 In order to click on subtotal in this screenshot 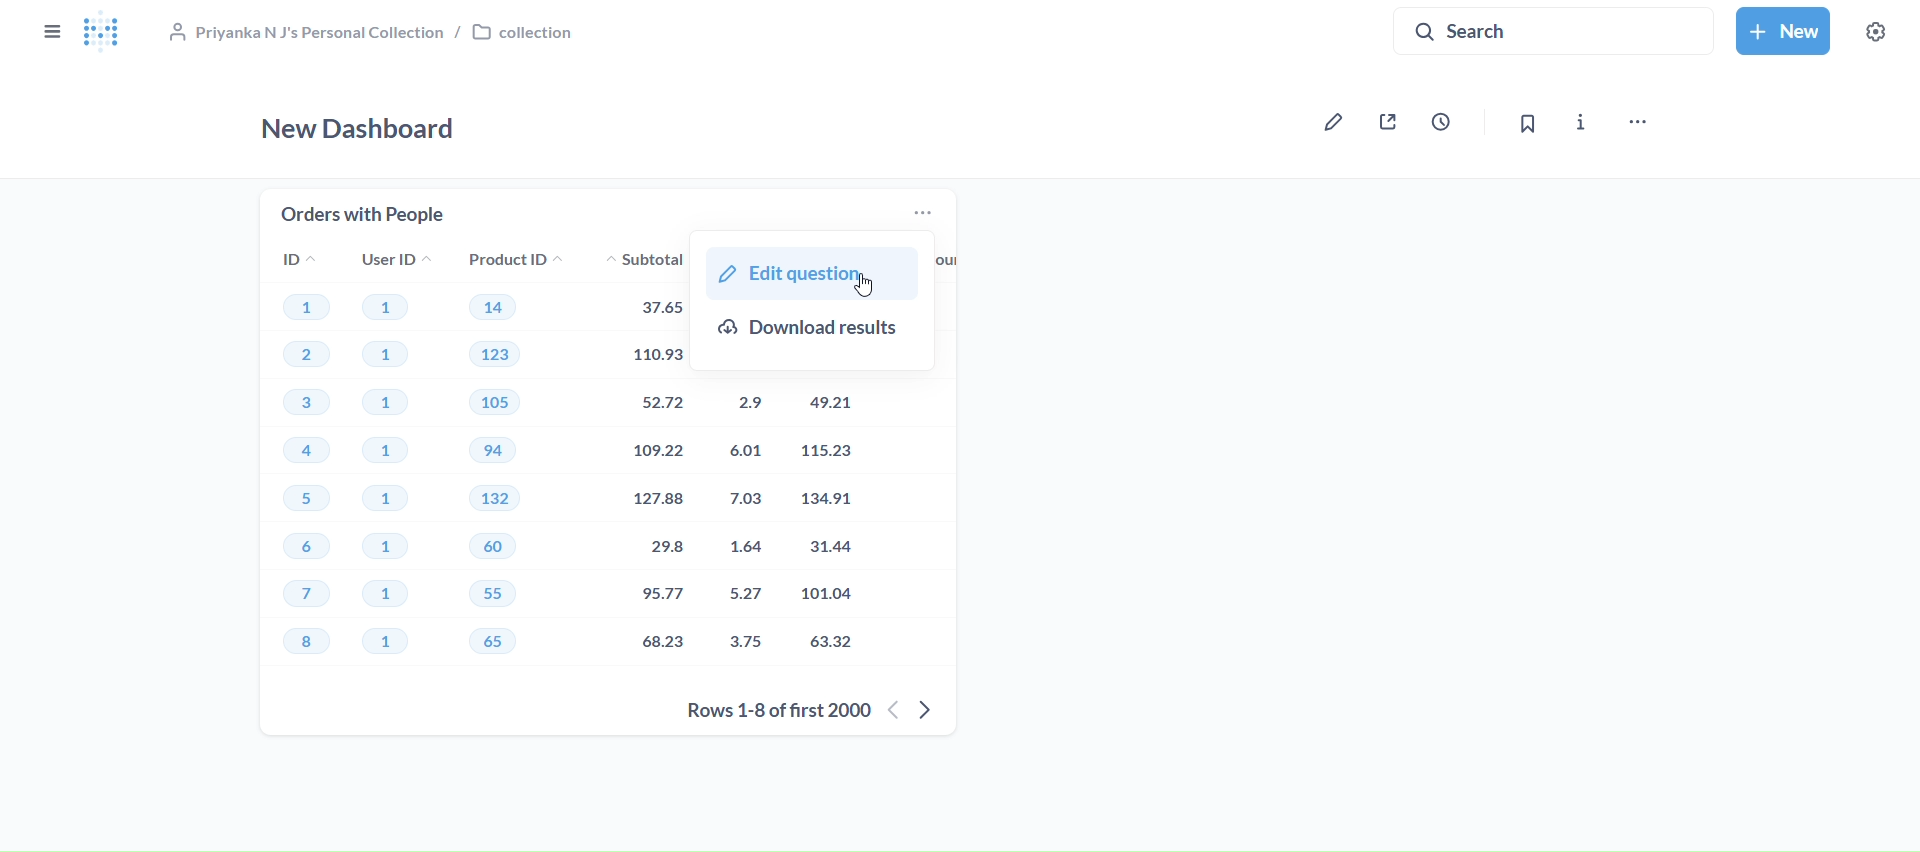, I will do `click(637, 462)`.